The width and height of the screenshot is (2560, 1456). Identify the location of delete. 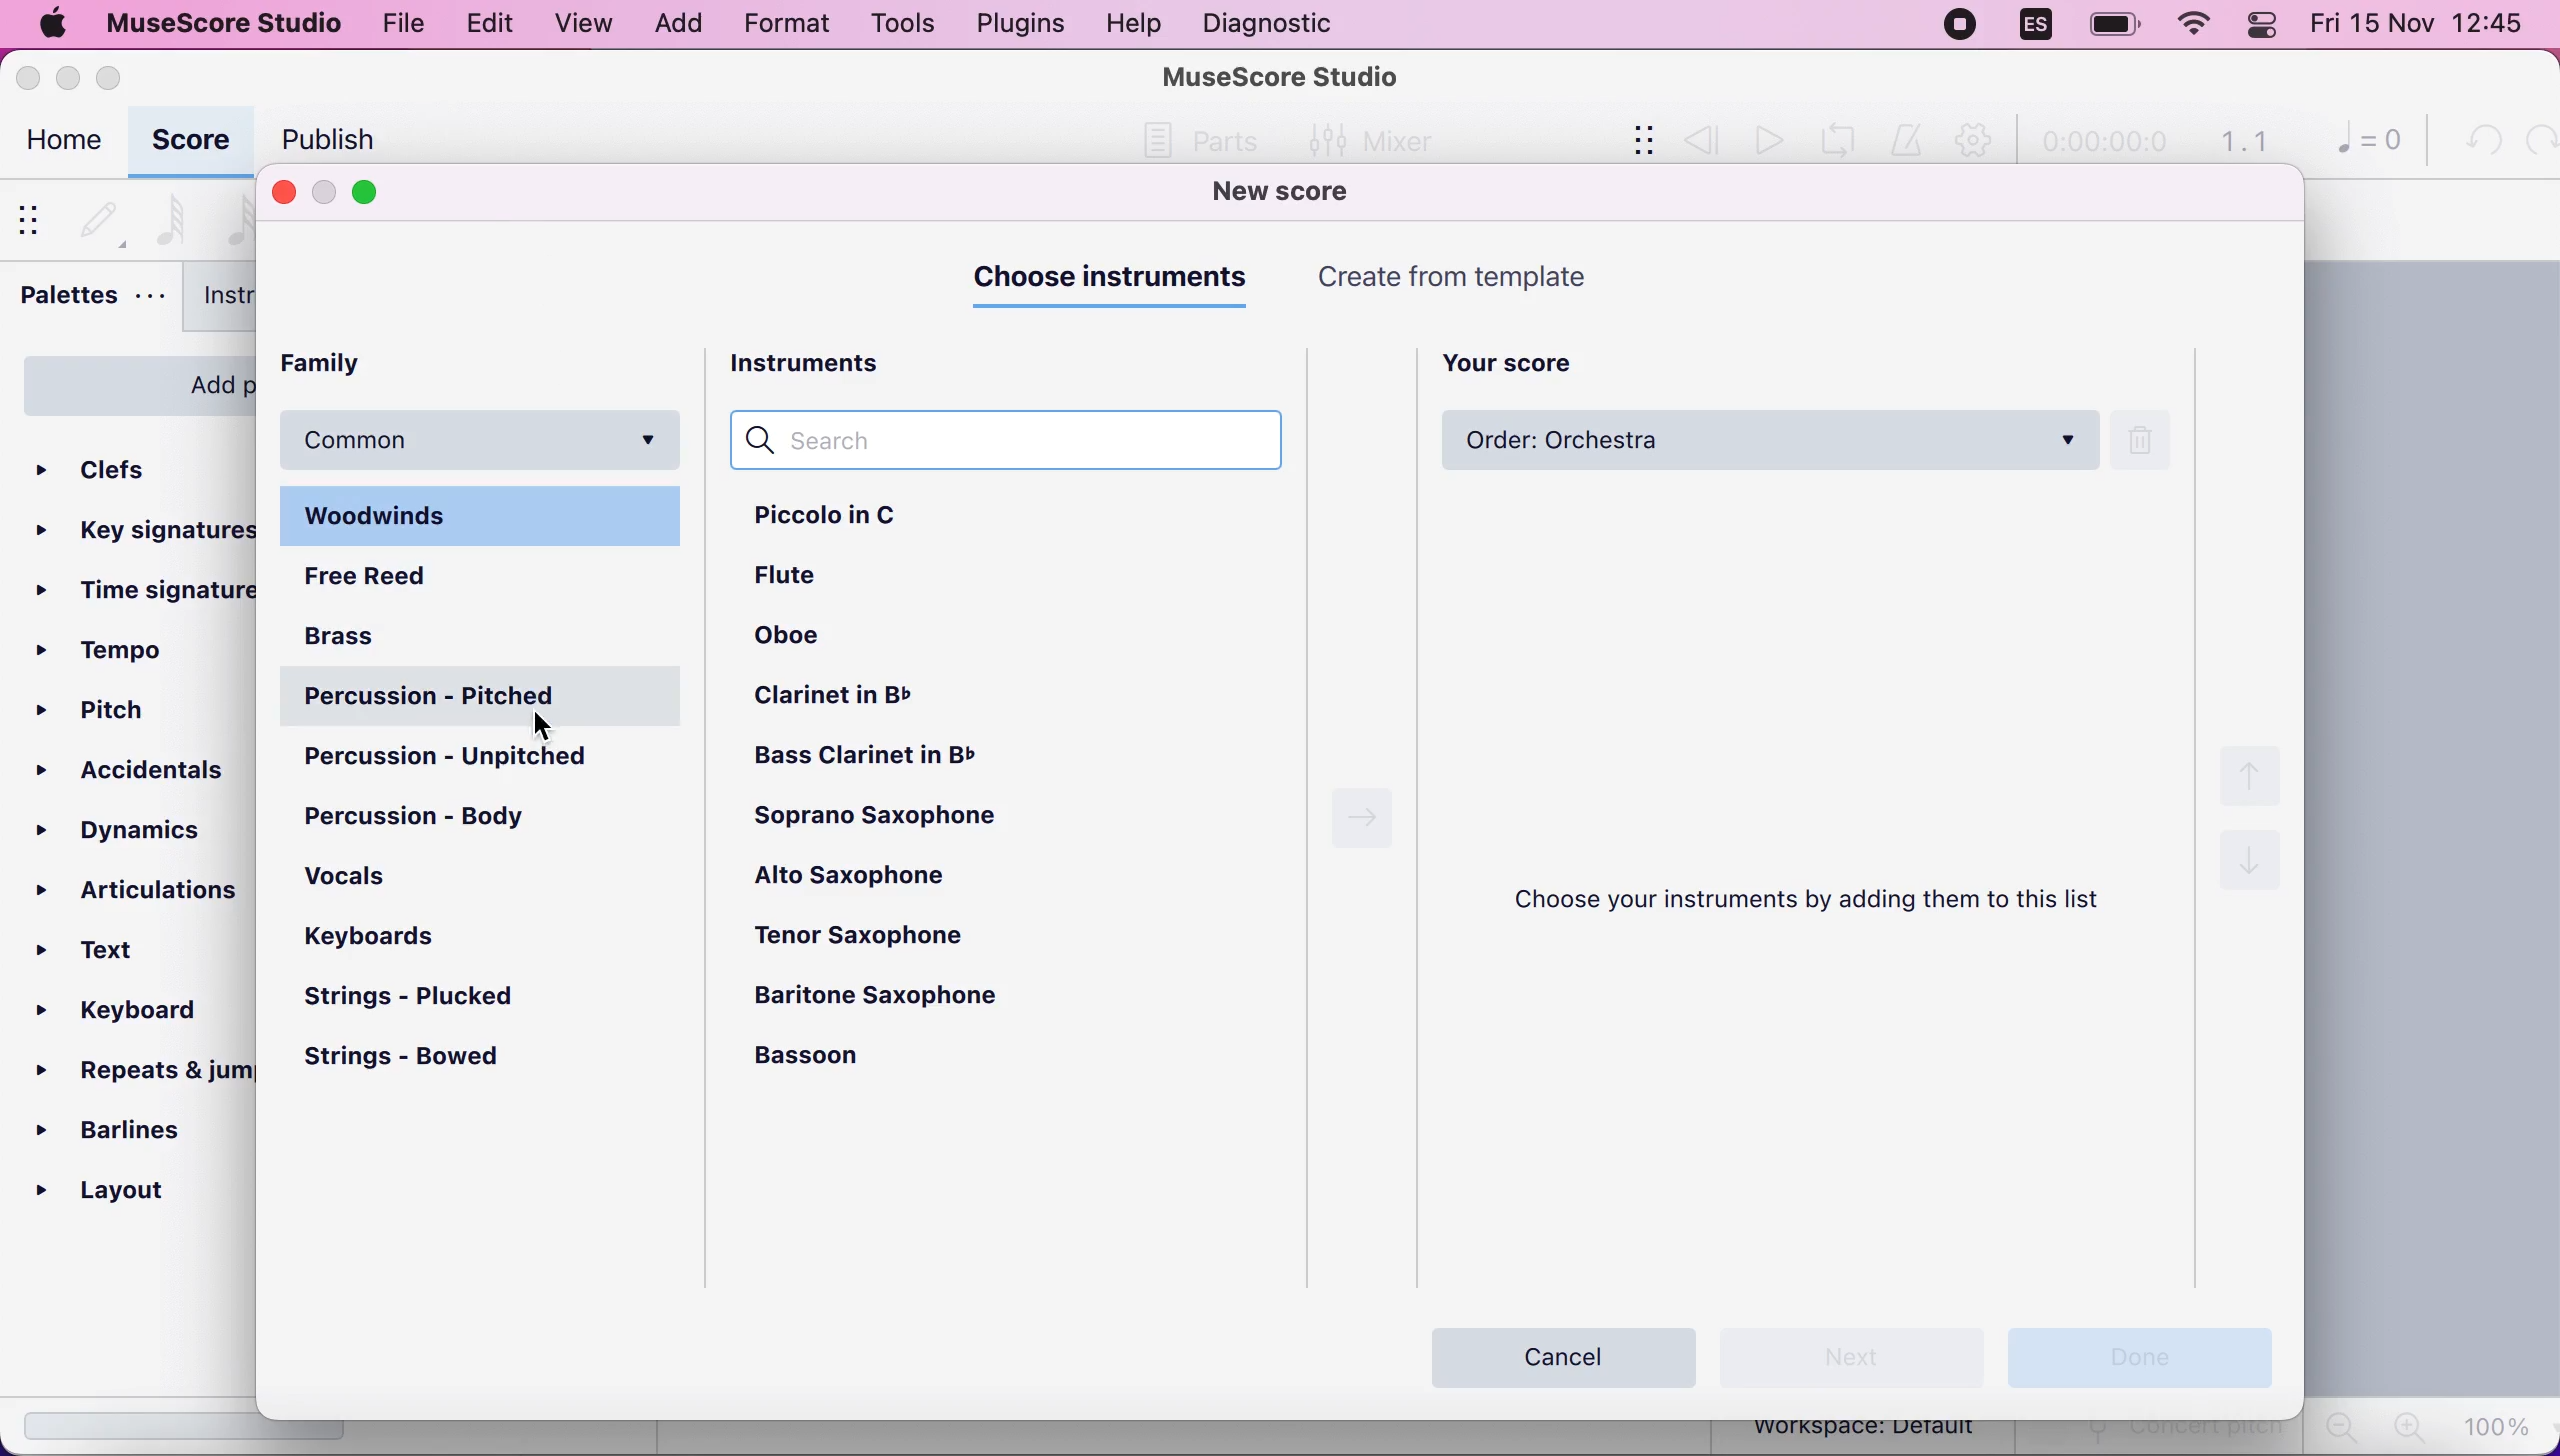
(2154, 441).